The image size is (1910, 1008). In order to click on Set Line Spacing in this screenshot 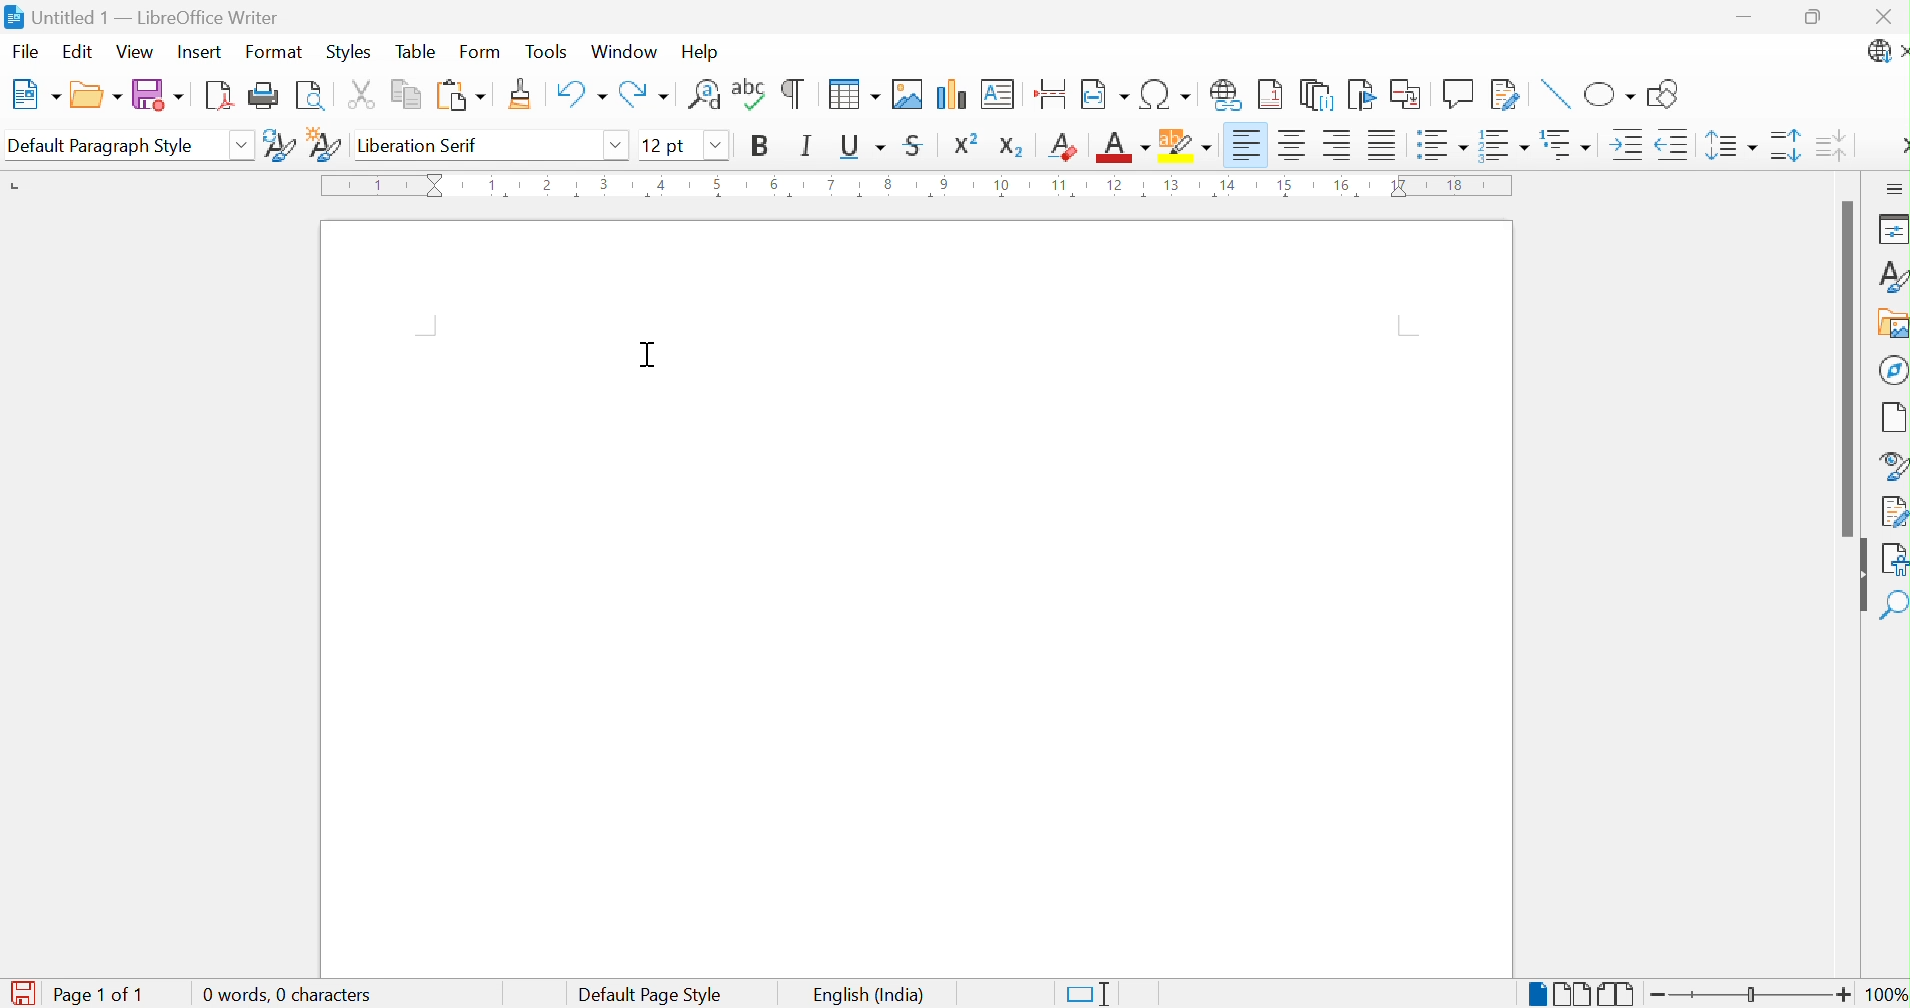, I will do `click(1730, 148)`.